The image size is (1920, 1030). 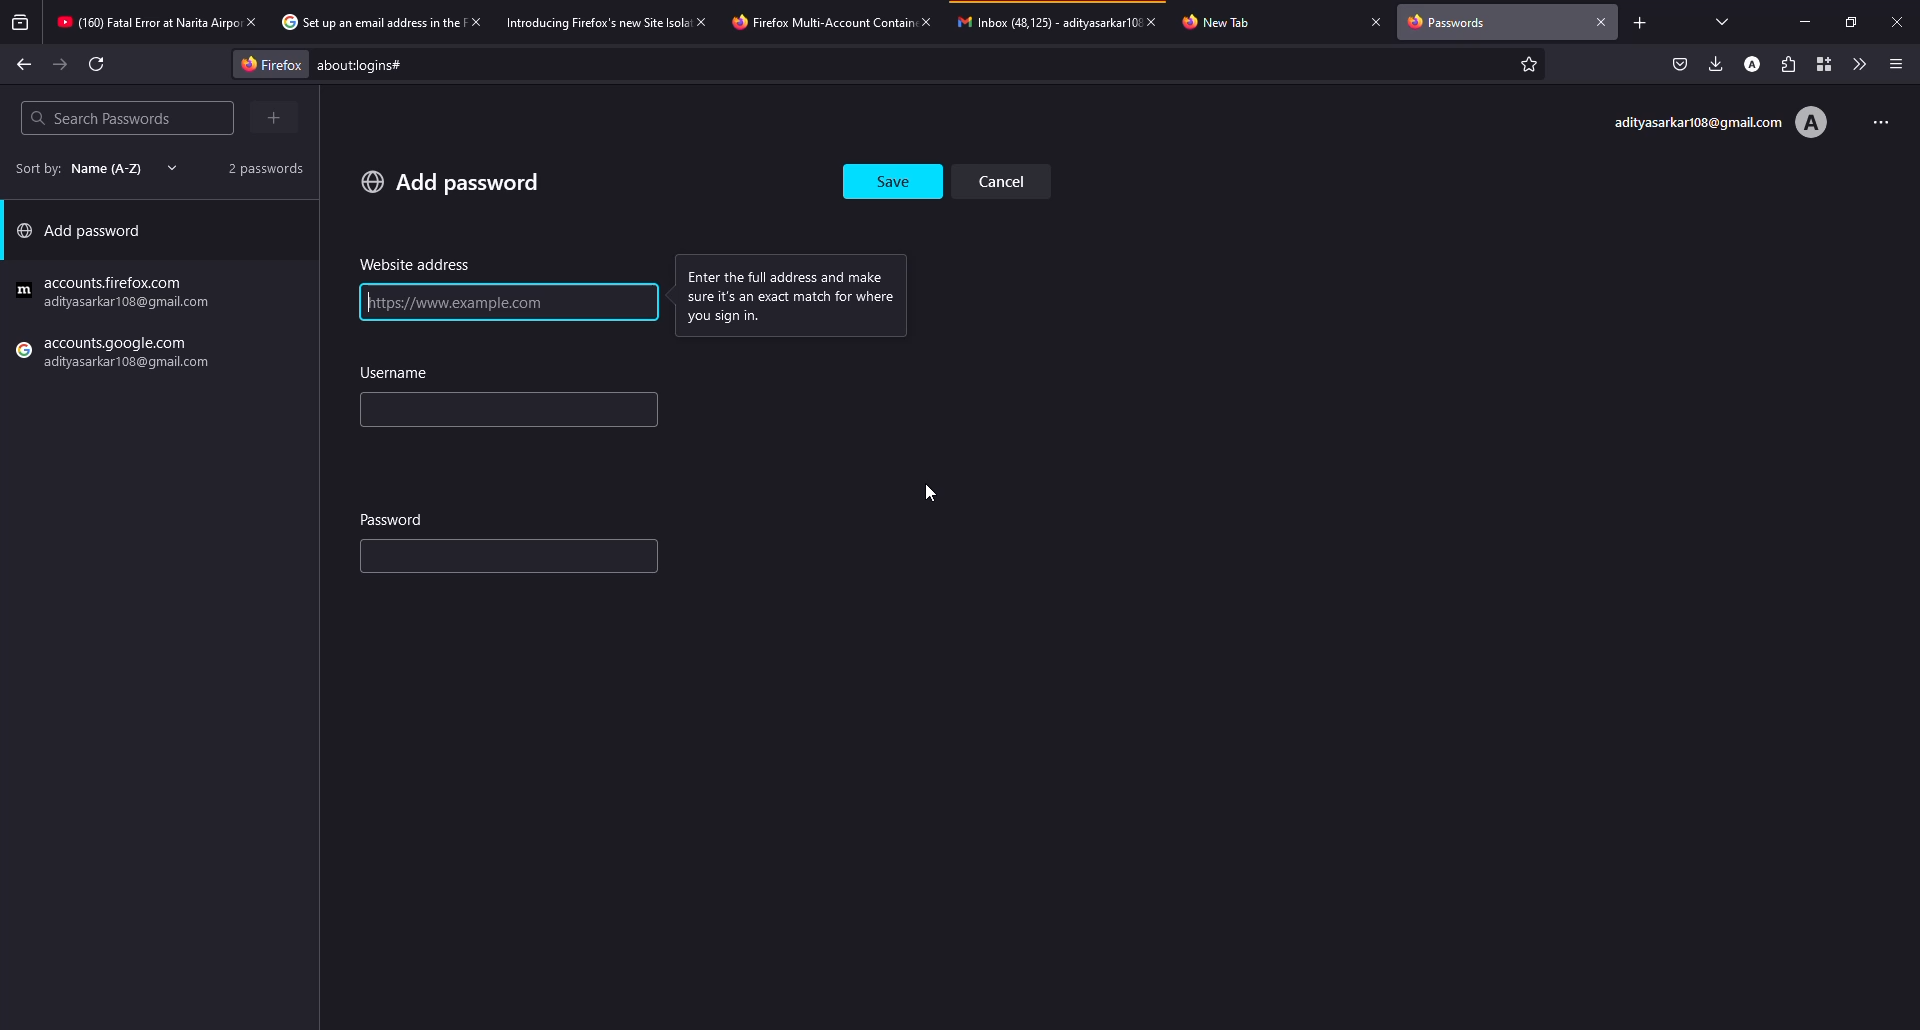 What do you see at coordinates (704, 21) in the screenshot?
I see `close` at bounding box center [704, 21].